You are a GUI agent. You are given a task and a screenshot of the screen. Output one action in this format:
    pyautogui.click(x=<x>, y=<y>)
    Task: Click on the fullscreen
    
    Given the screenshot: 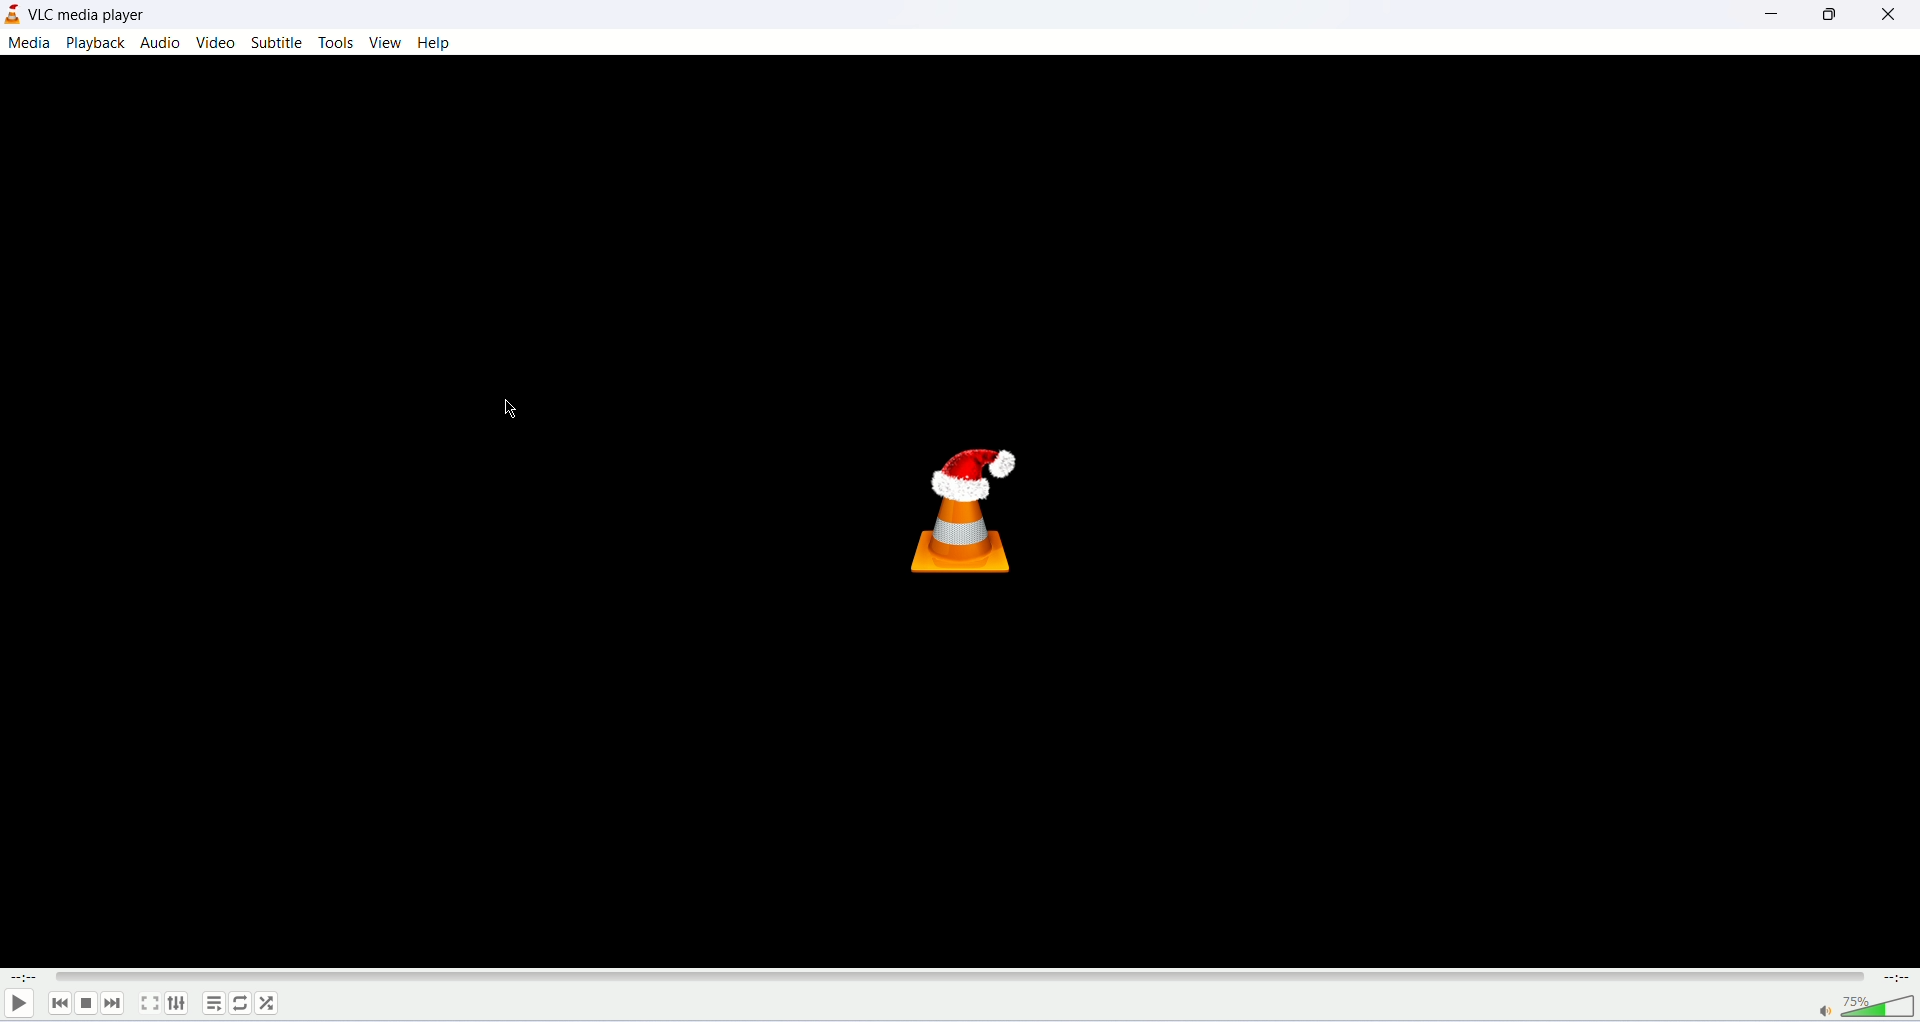 What is the action you would take?
    pyautogui.click(x=149, y=1002)
    